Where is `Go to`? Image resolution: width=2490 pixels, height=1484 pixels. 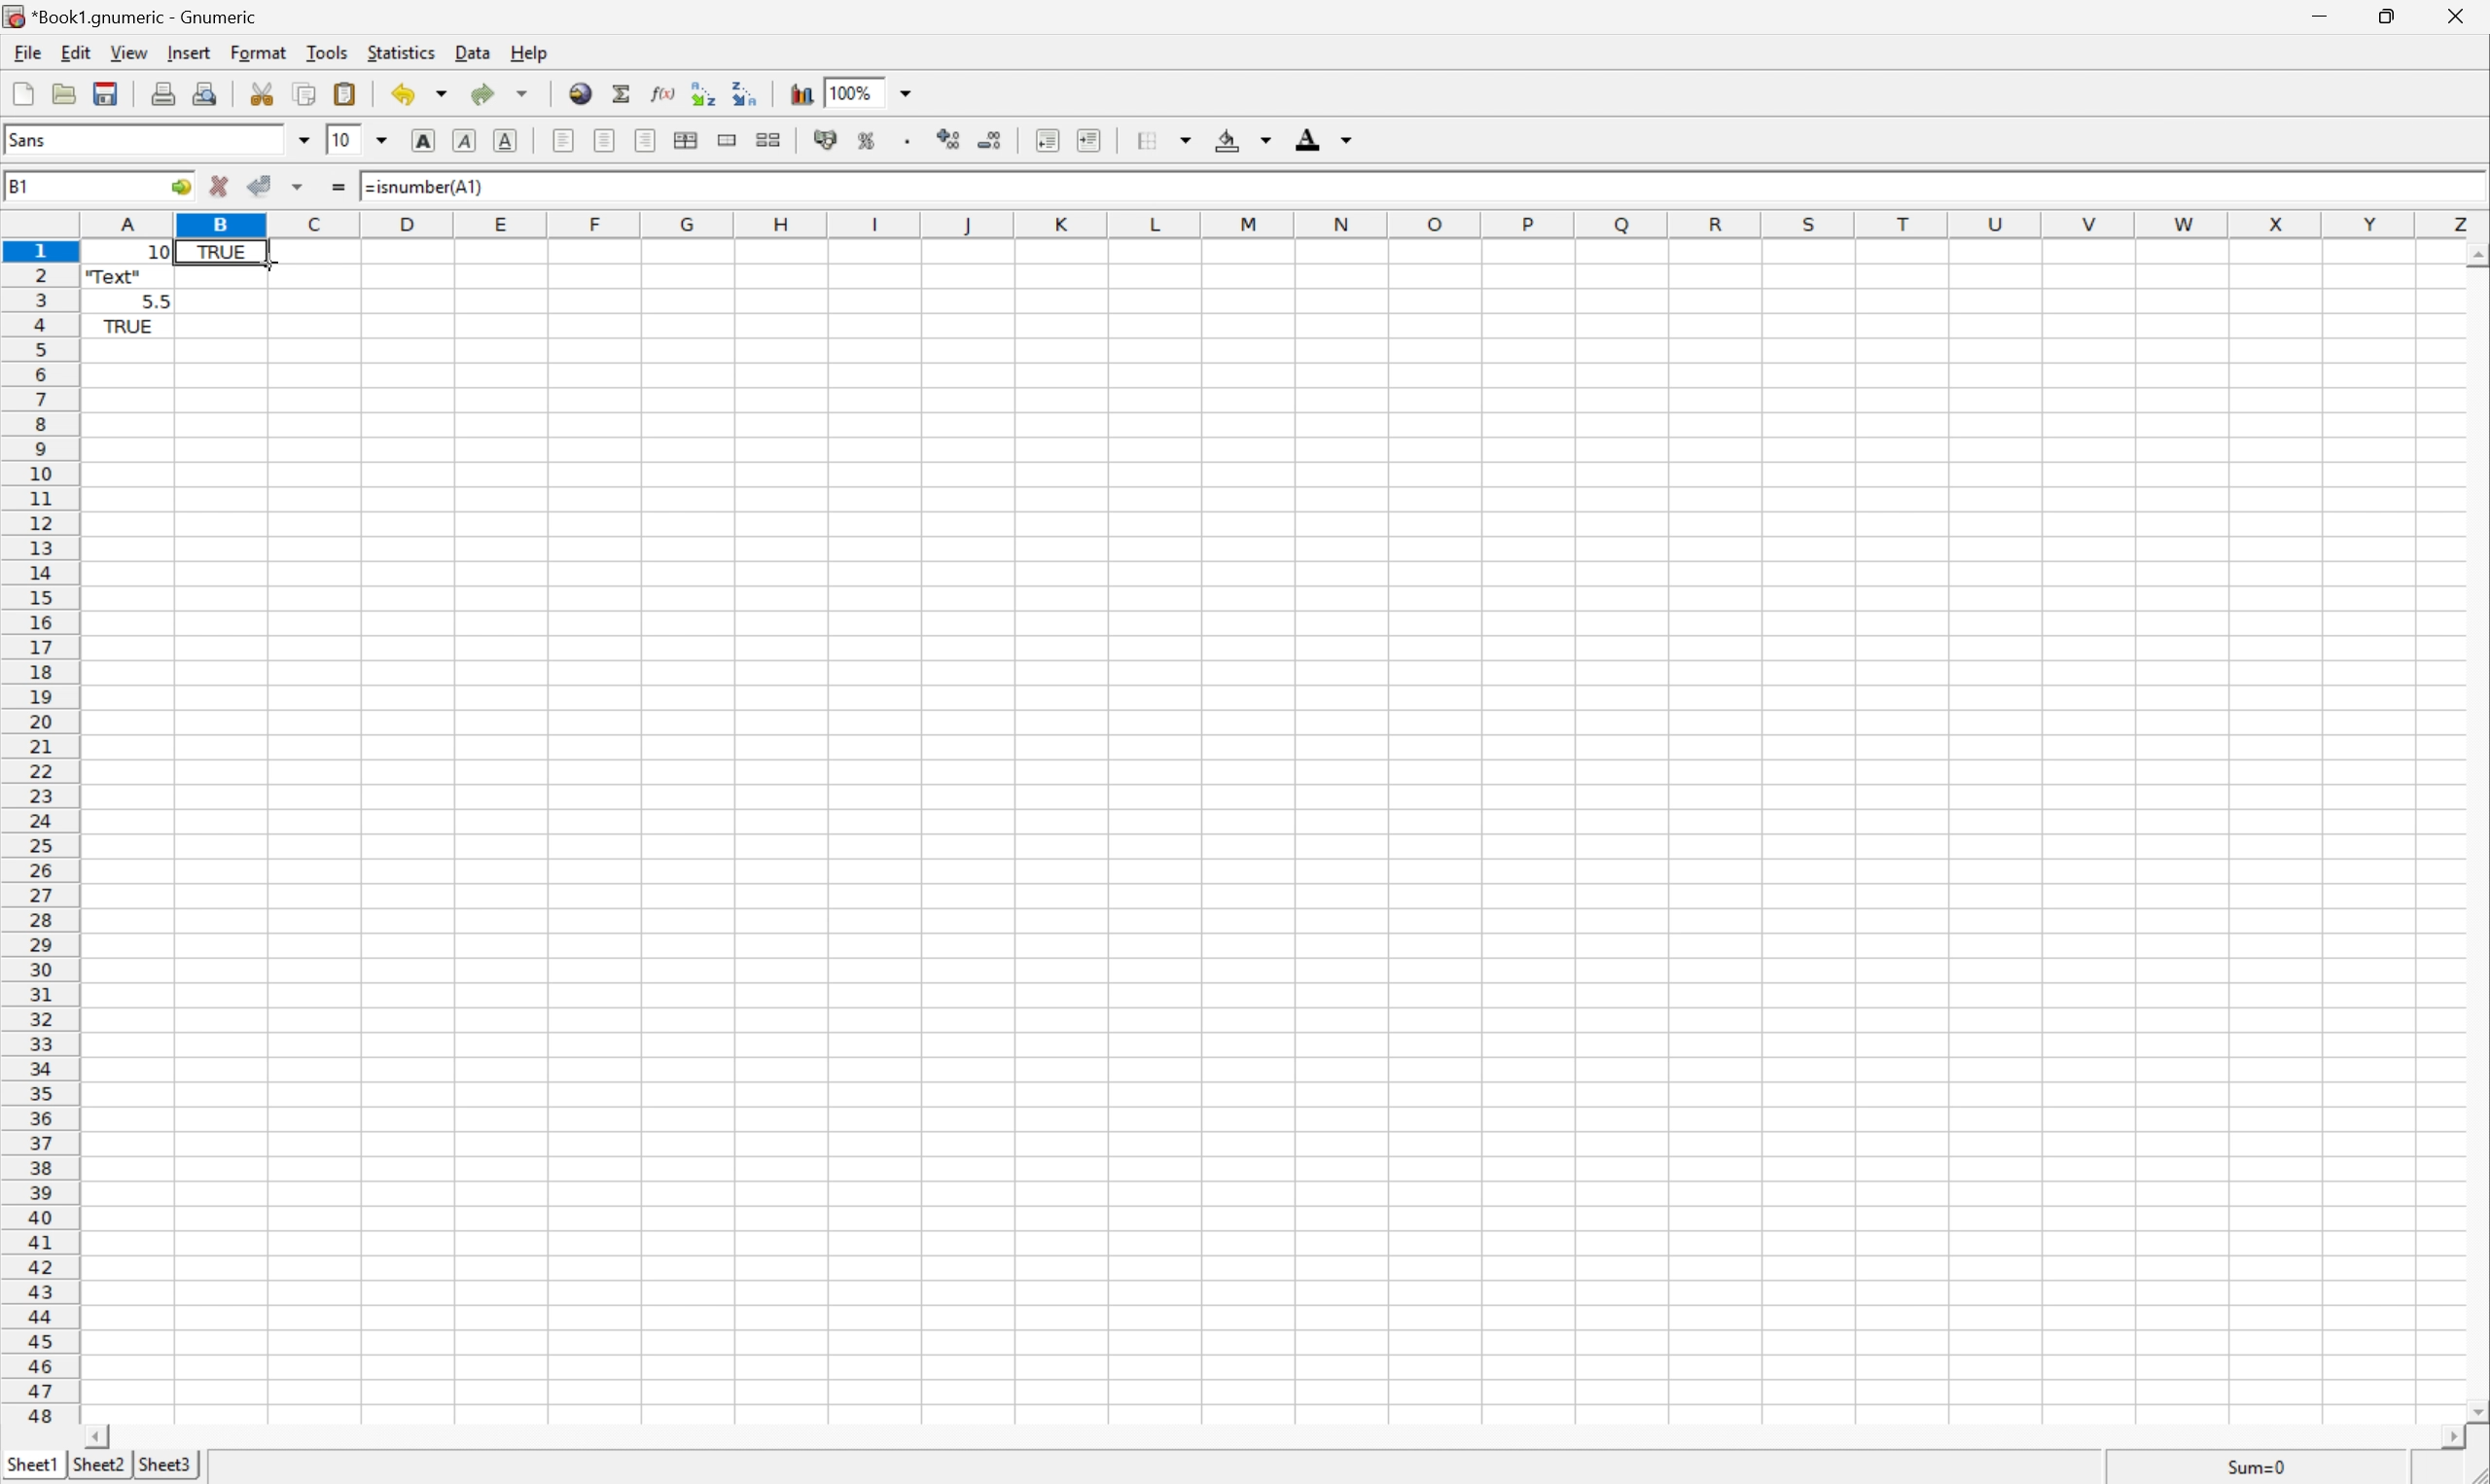
Go to is located at coordinates (179, 184).